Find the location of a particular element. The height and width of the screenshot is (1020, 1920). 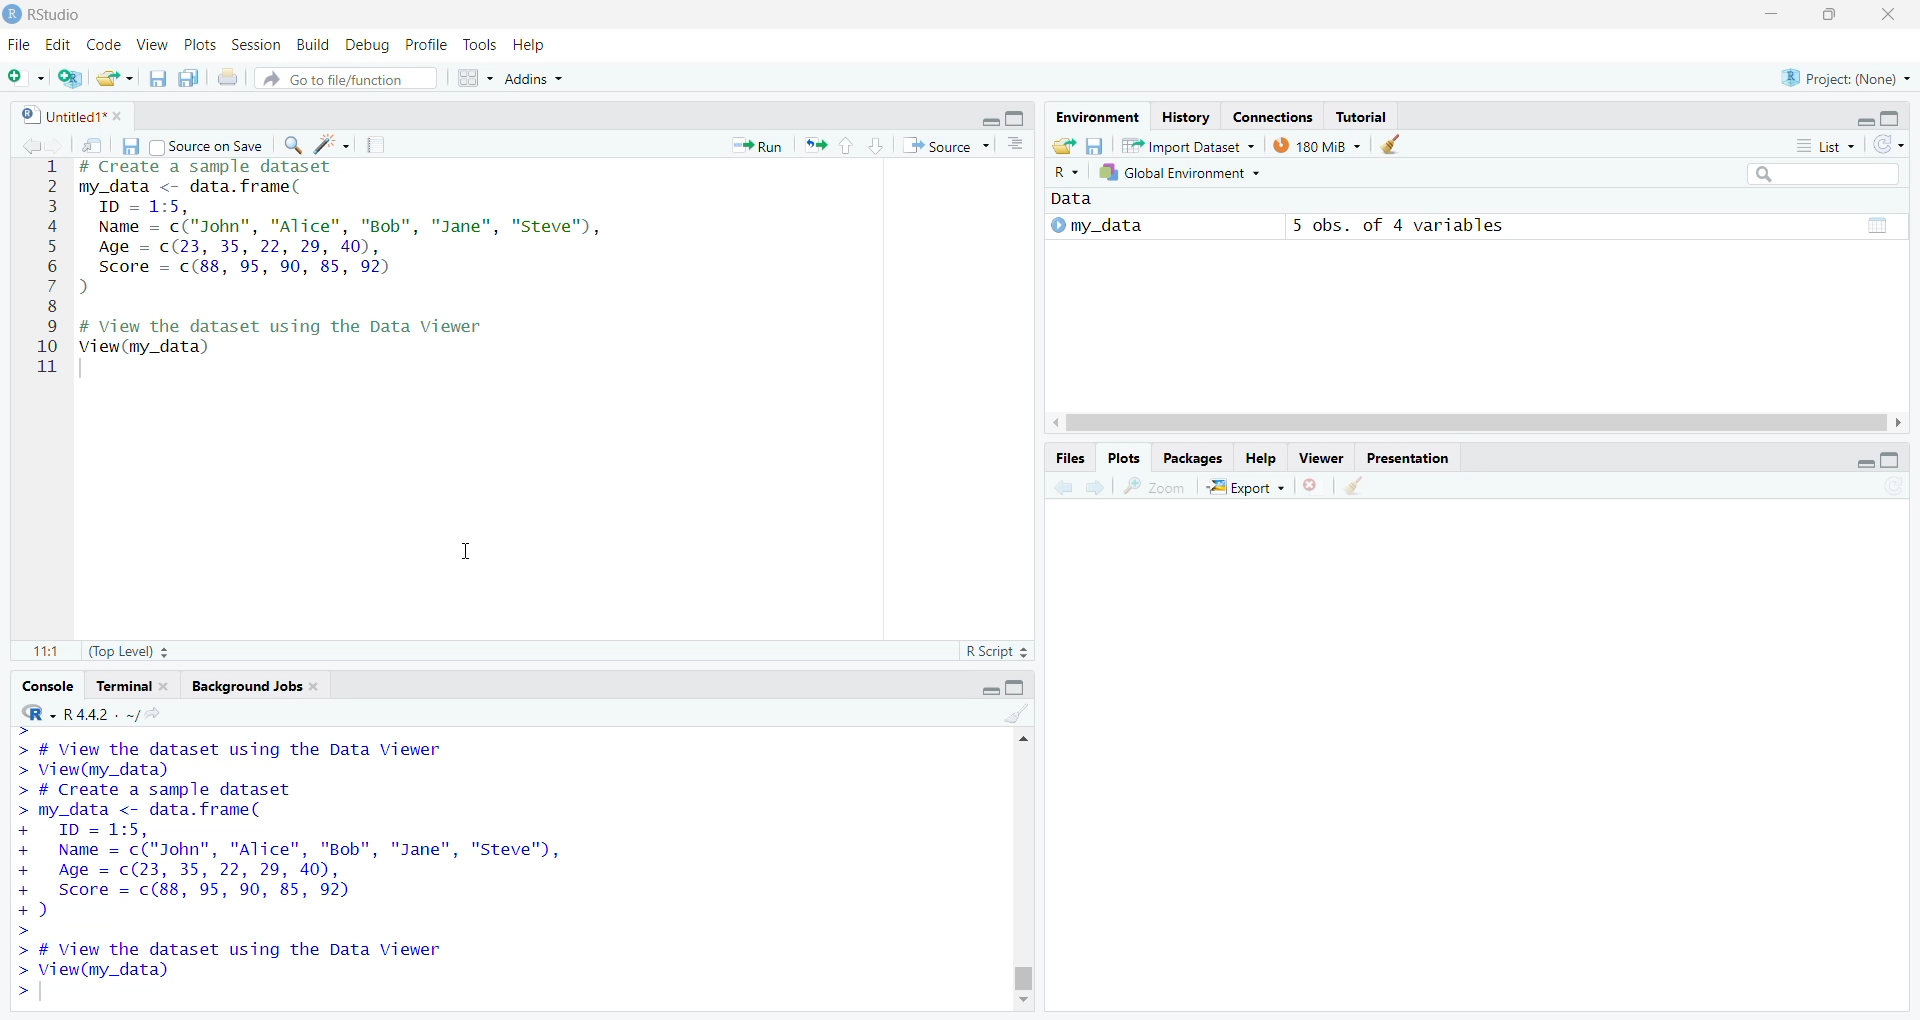

Data is located at coordinates (1069, 200).